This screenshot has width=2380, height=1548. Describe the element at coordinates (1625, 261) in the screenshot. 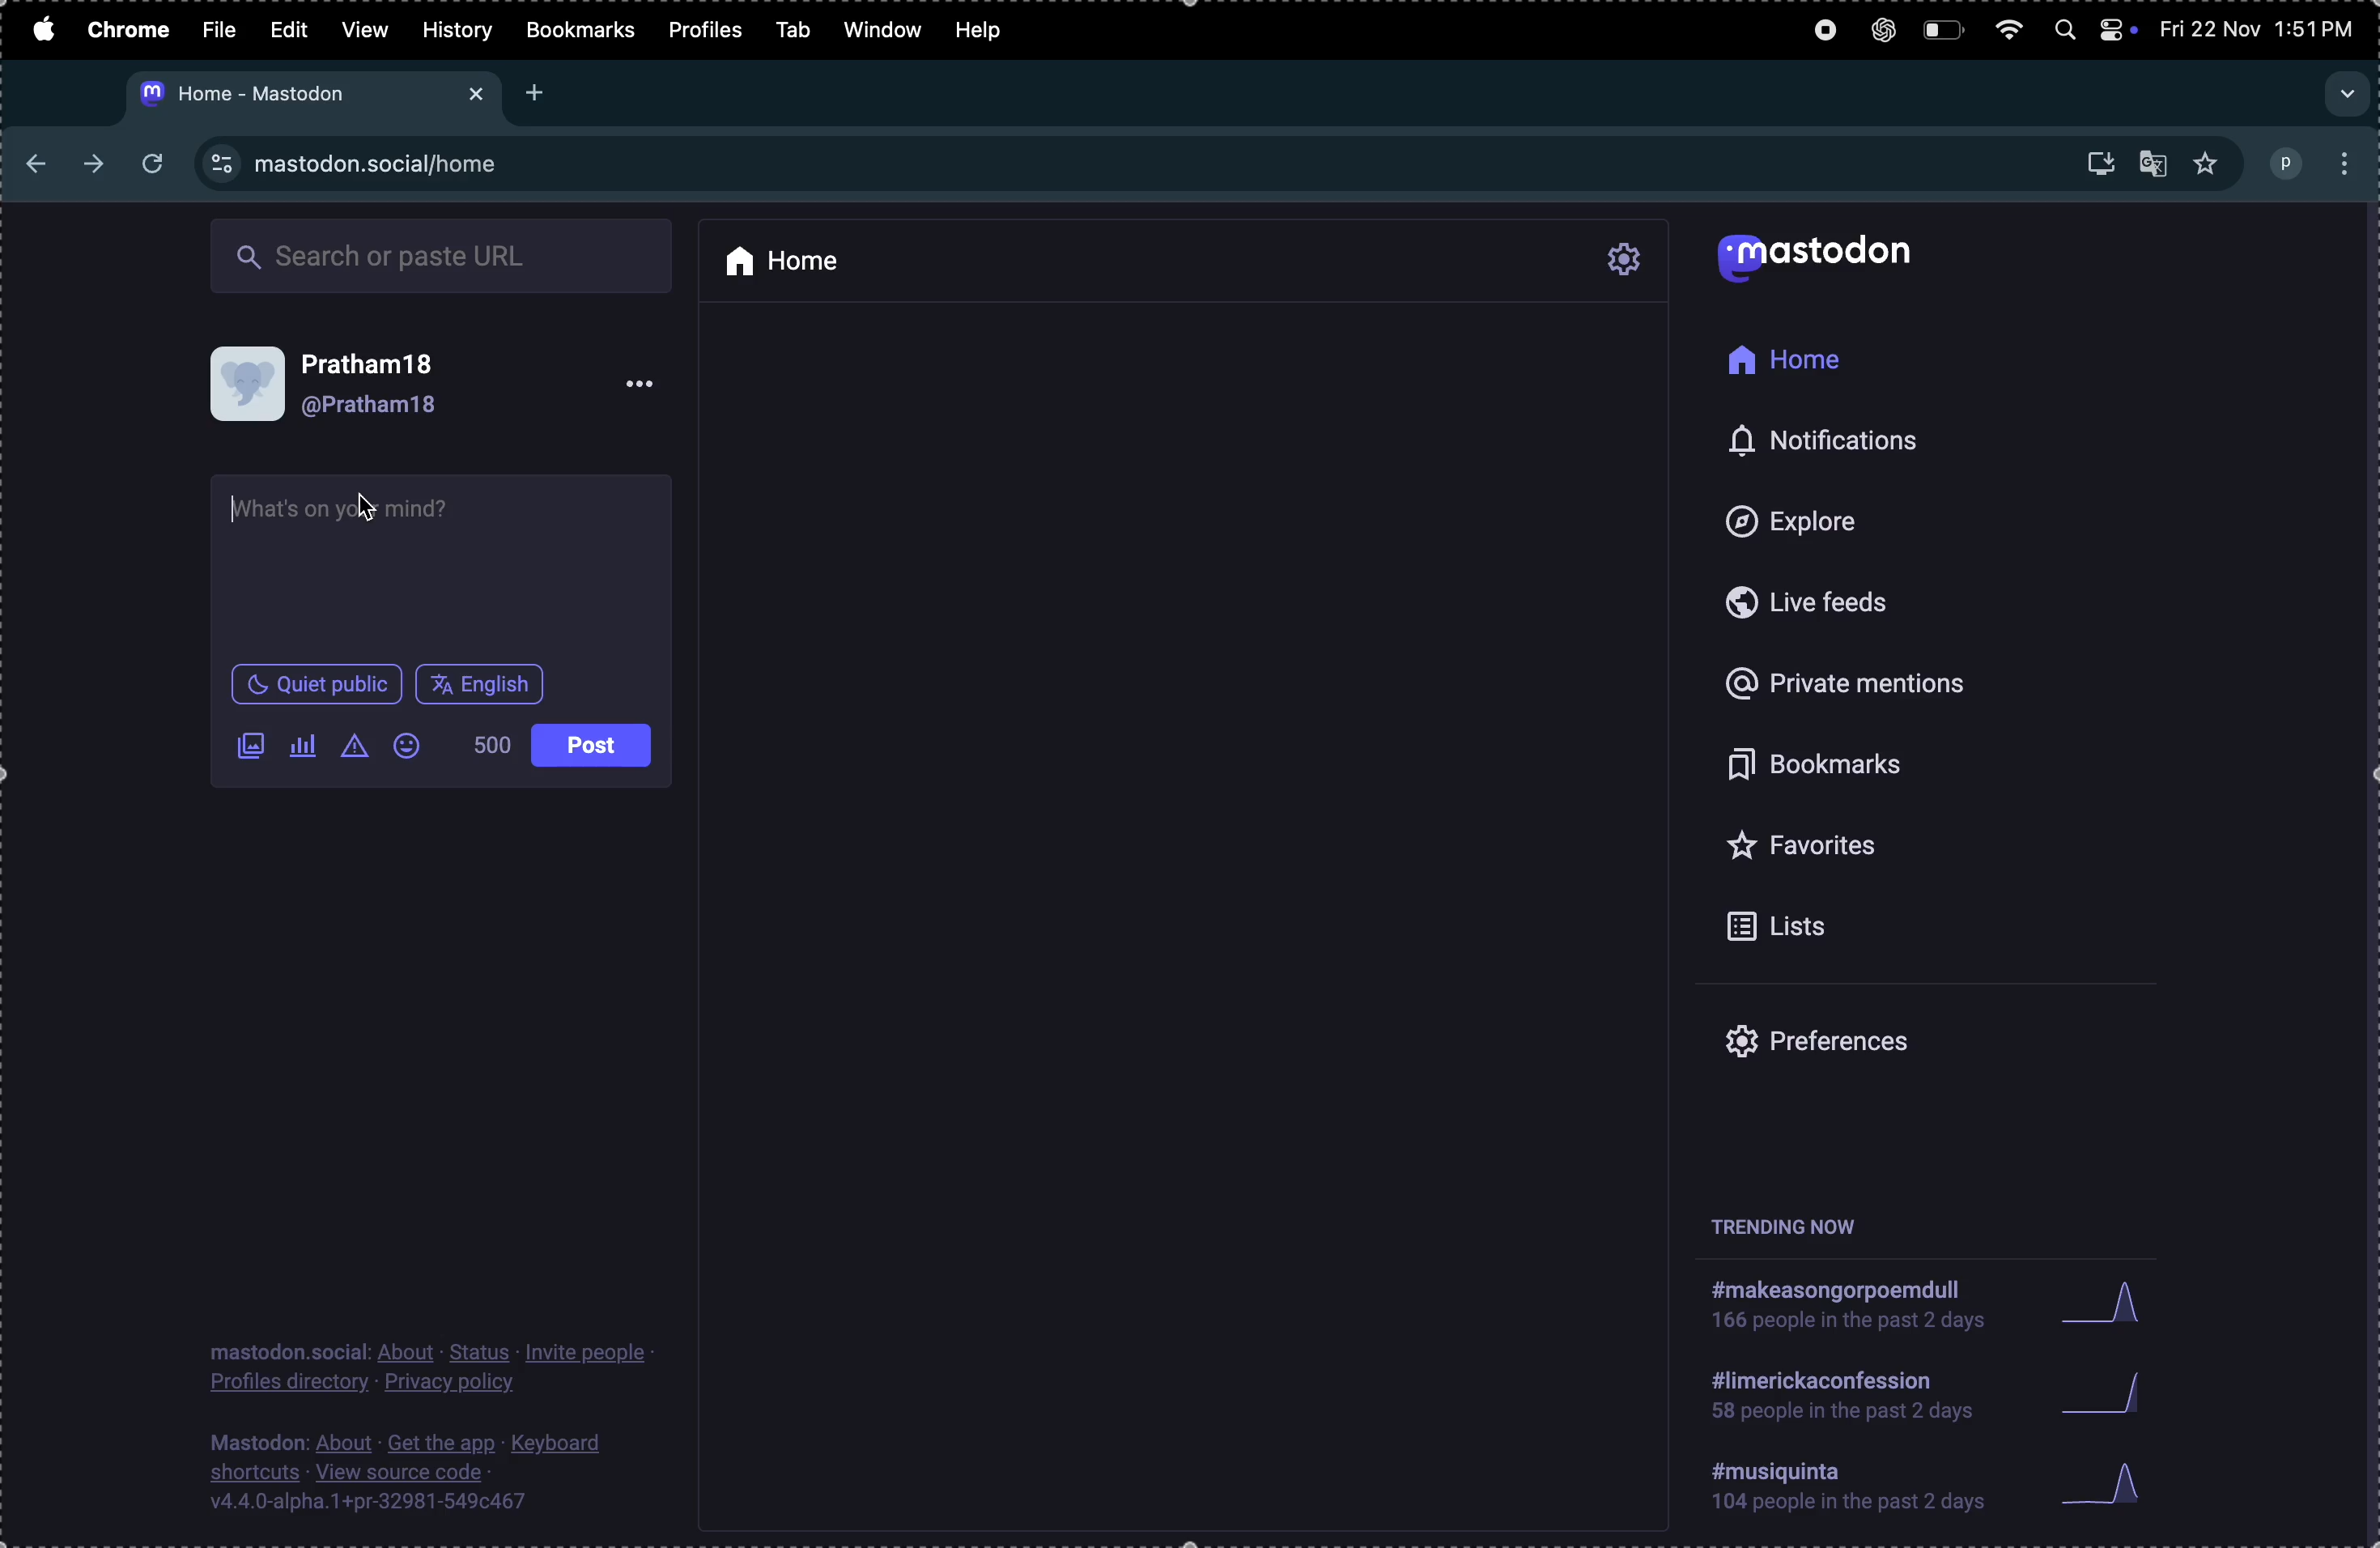

I see `settings` at that location.